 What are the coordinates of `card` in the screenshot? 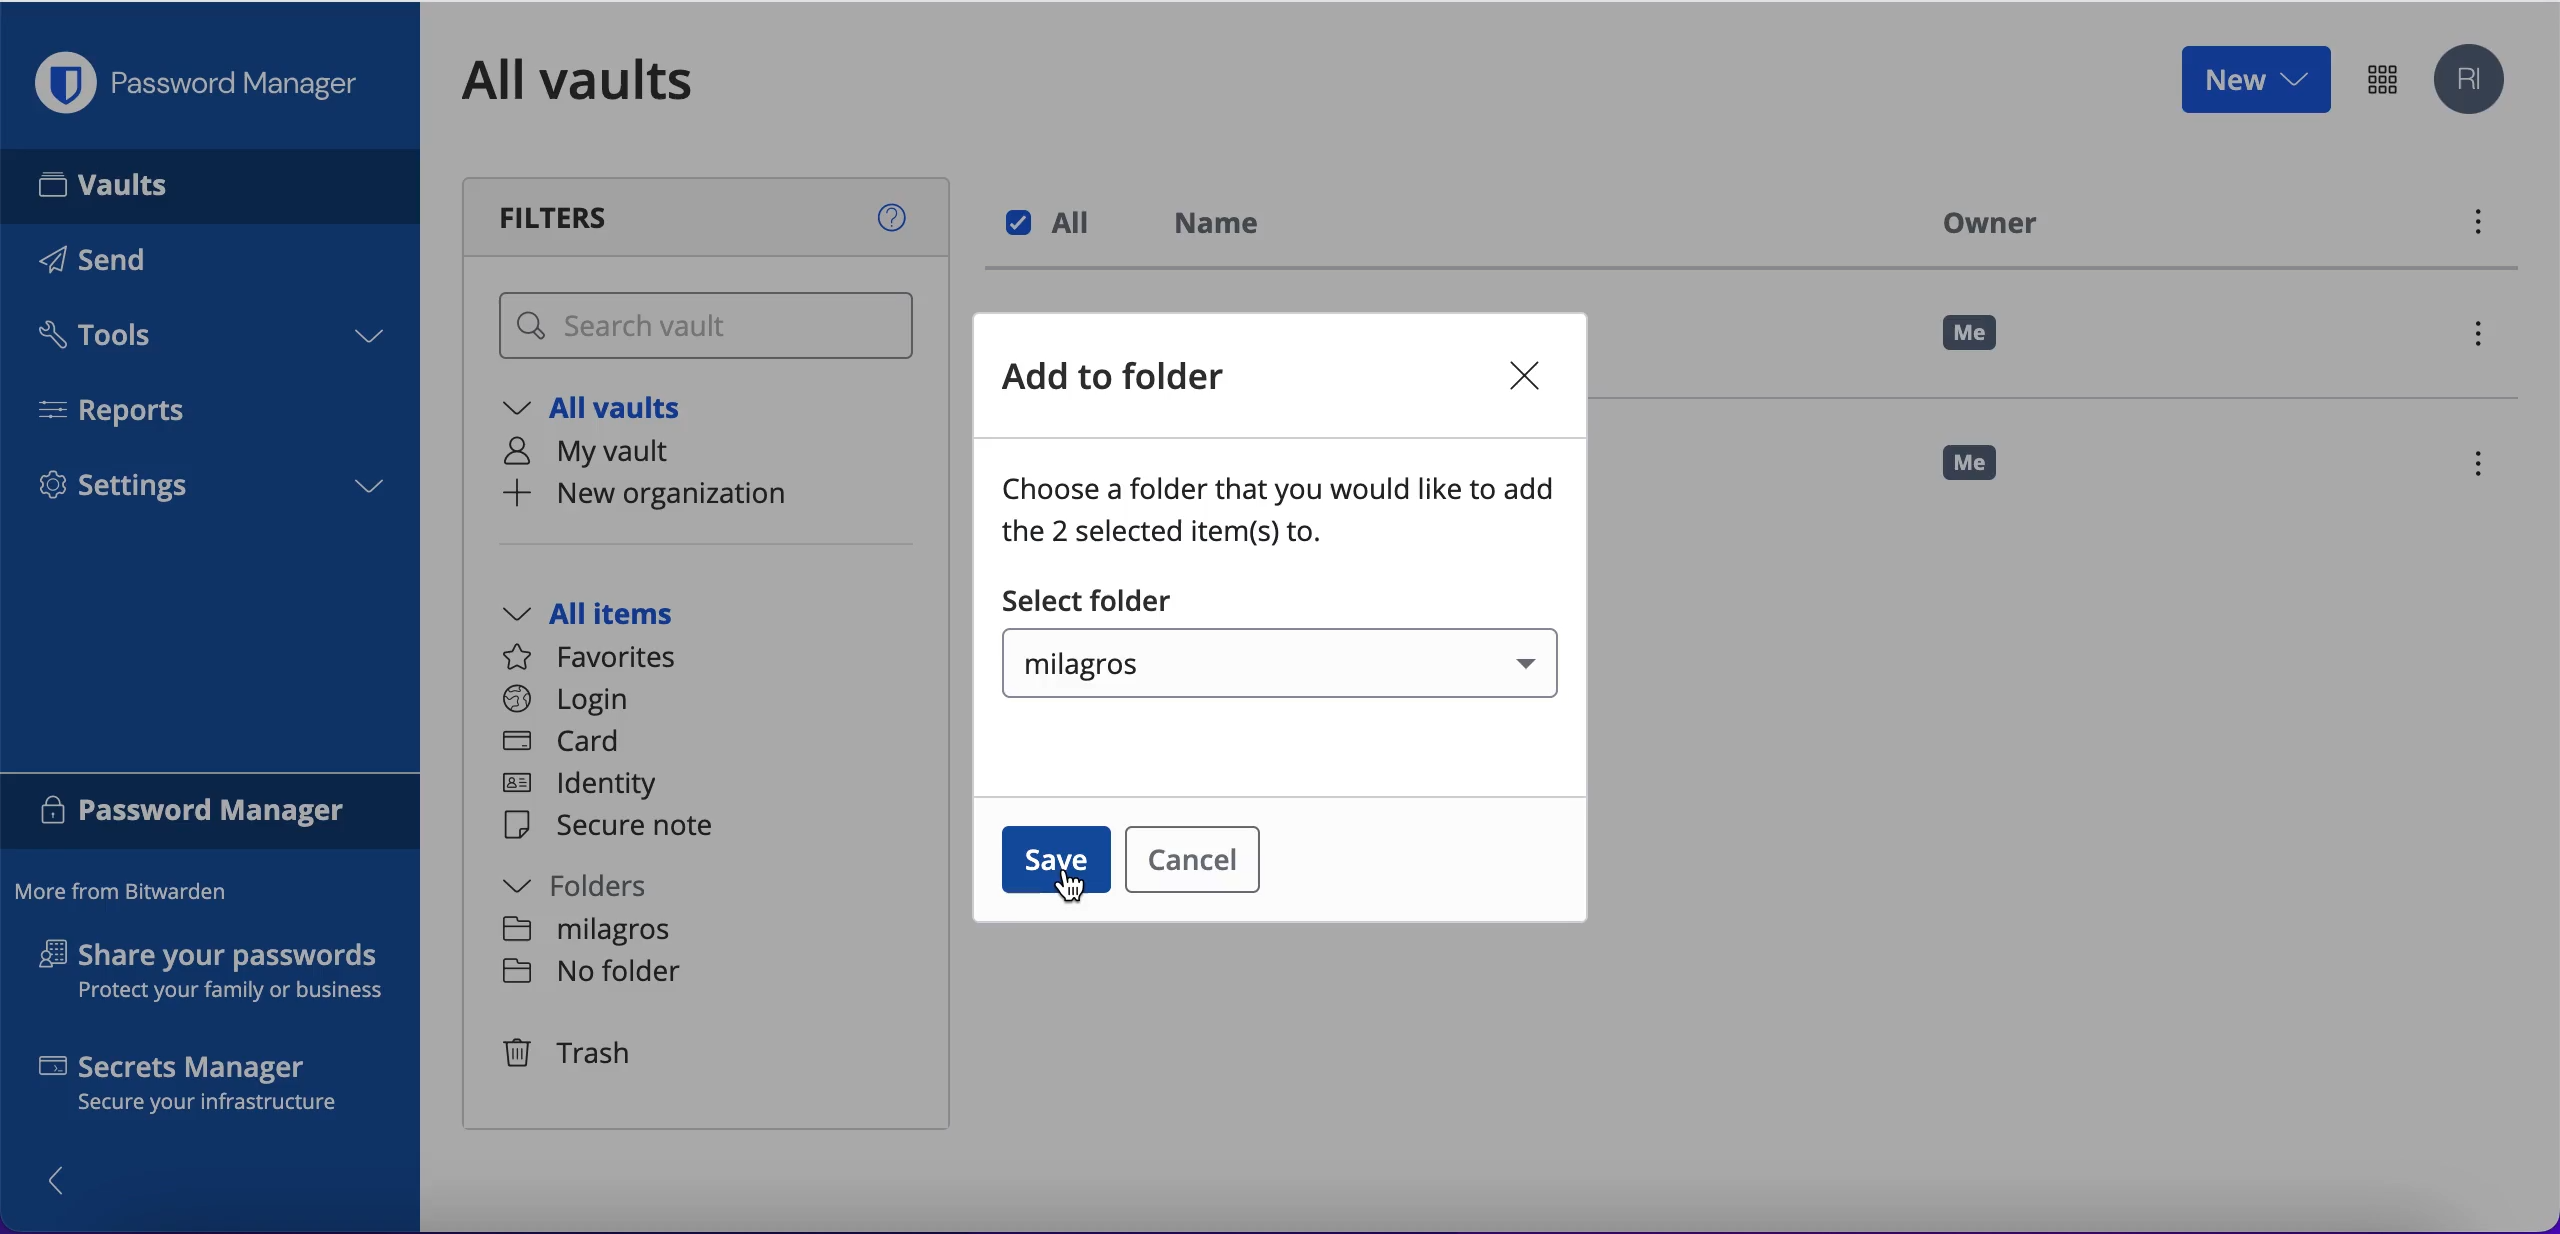 It's located at (565, 743).